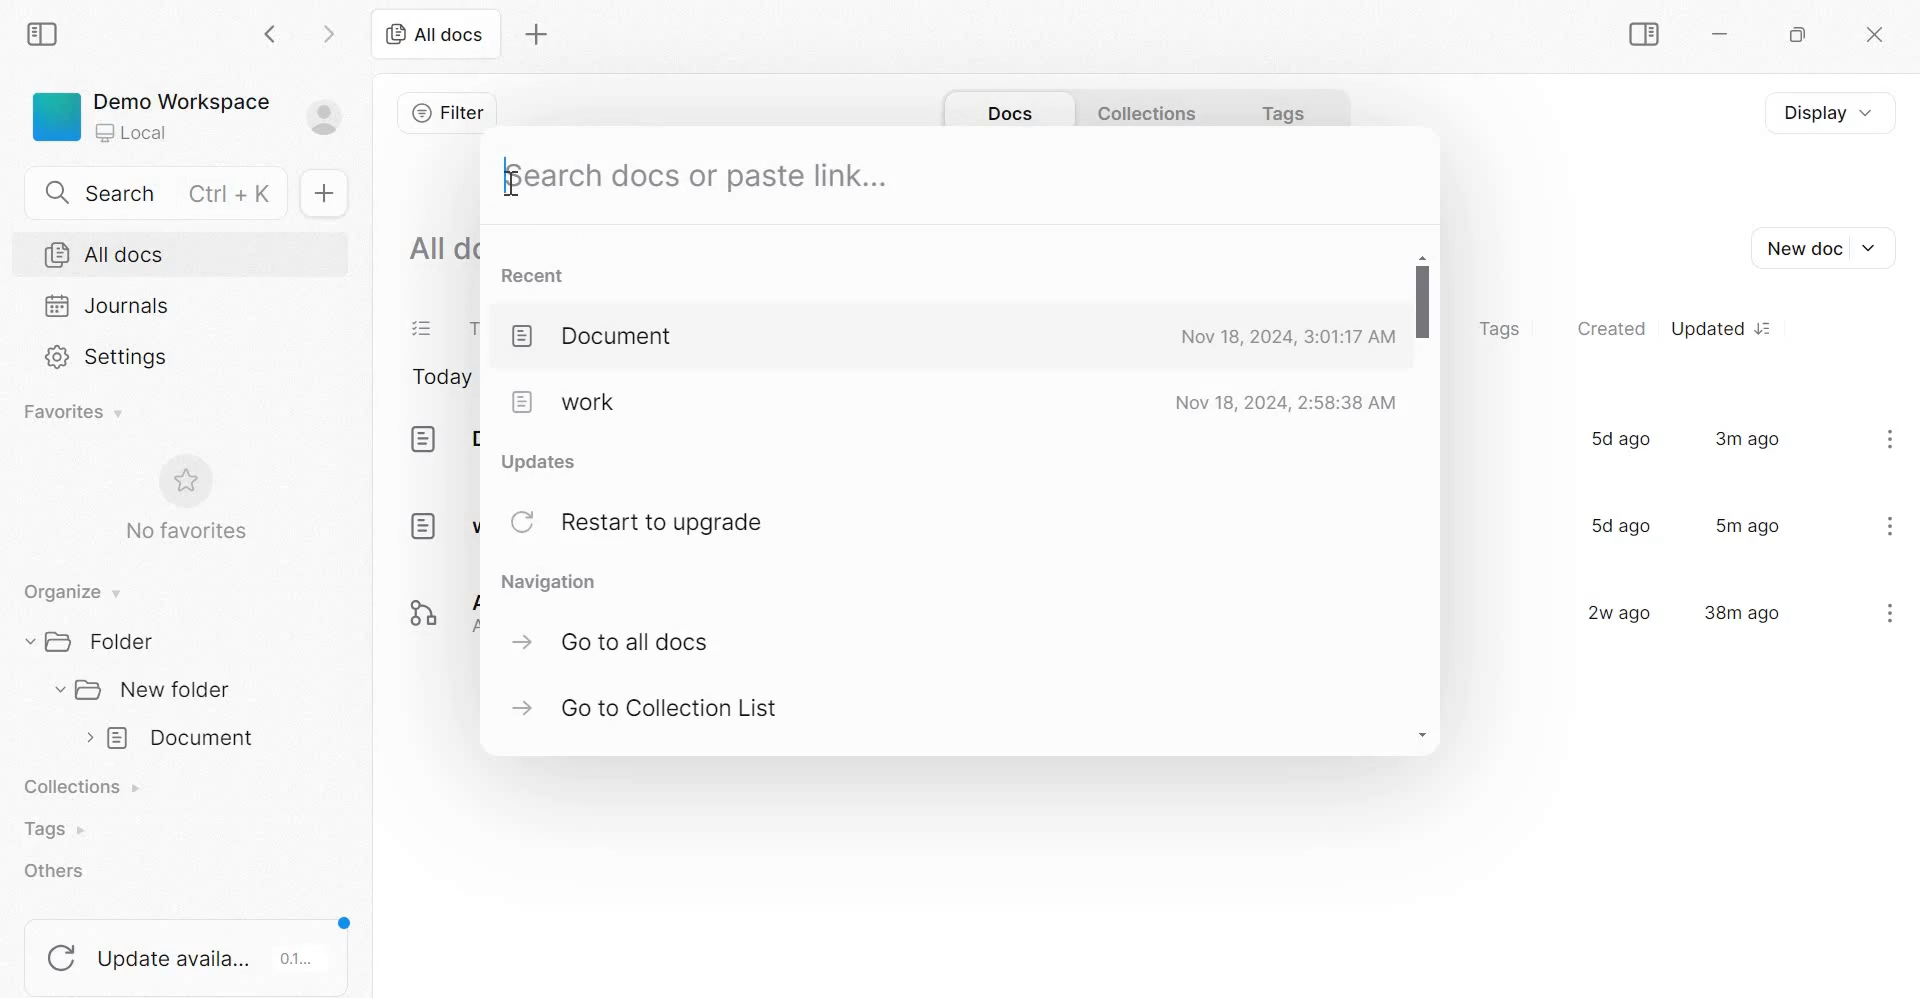  Describe the element at coordinates (1007, 114) in the screenshot. I see `Docs` at that location.